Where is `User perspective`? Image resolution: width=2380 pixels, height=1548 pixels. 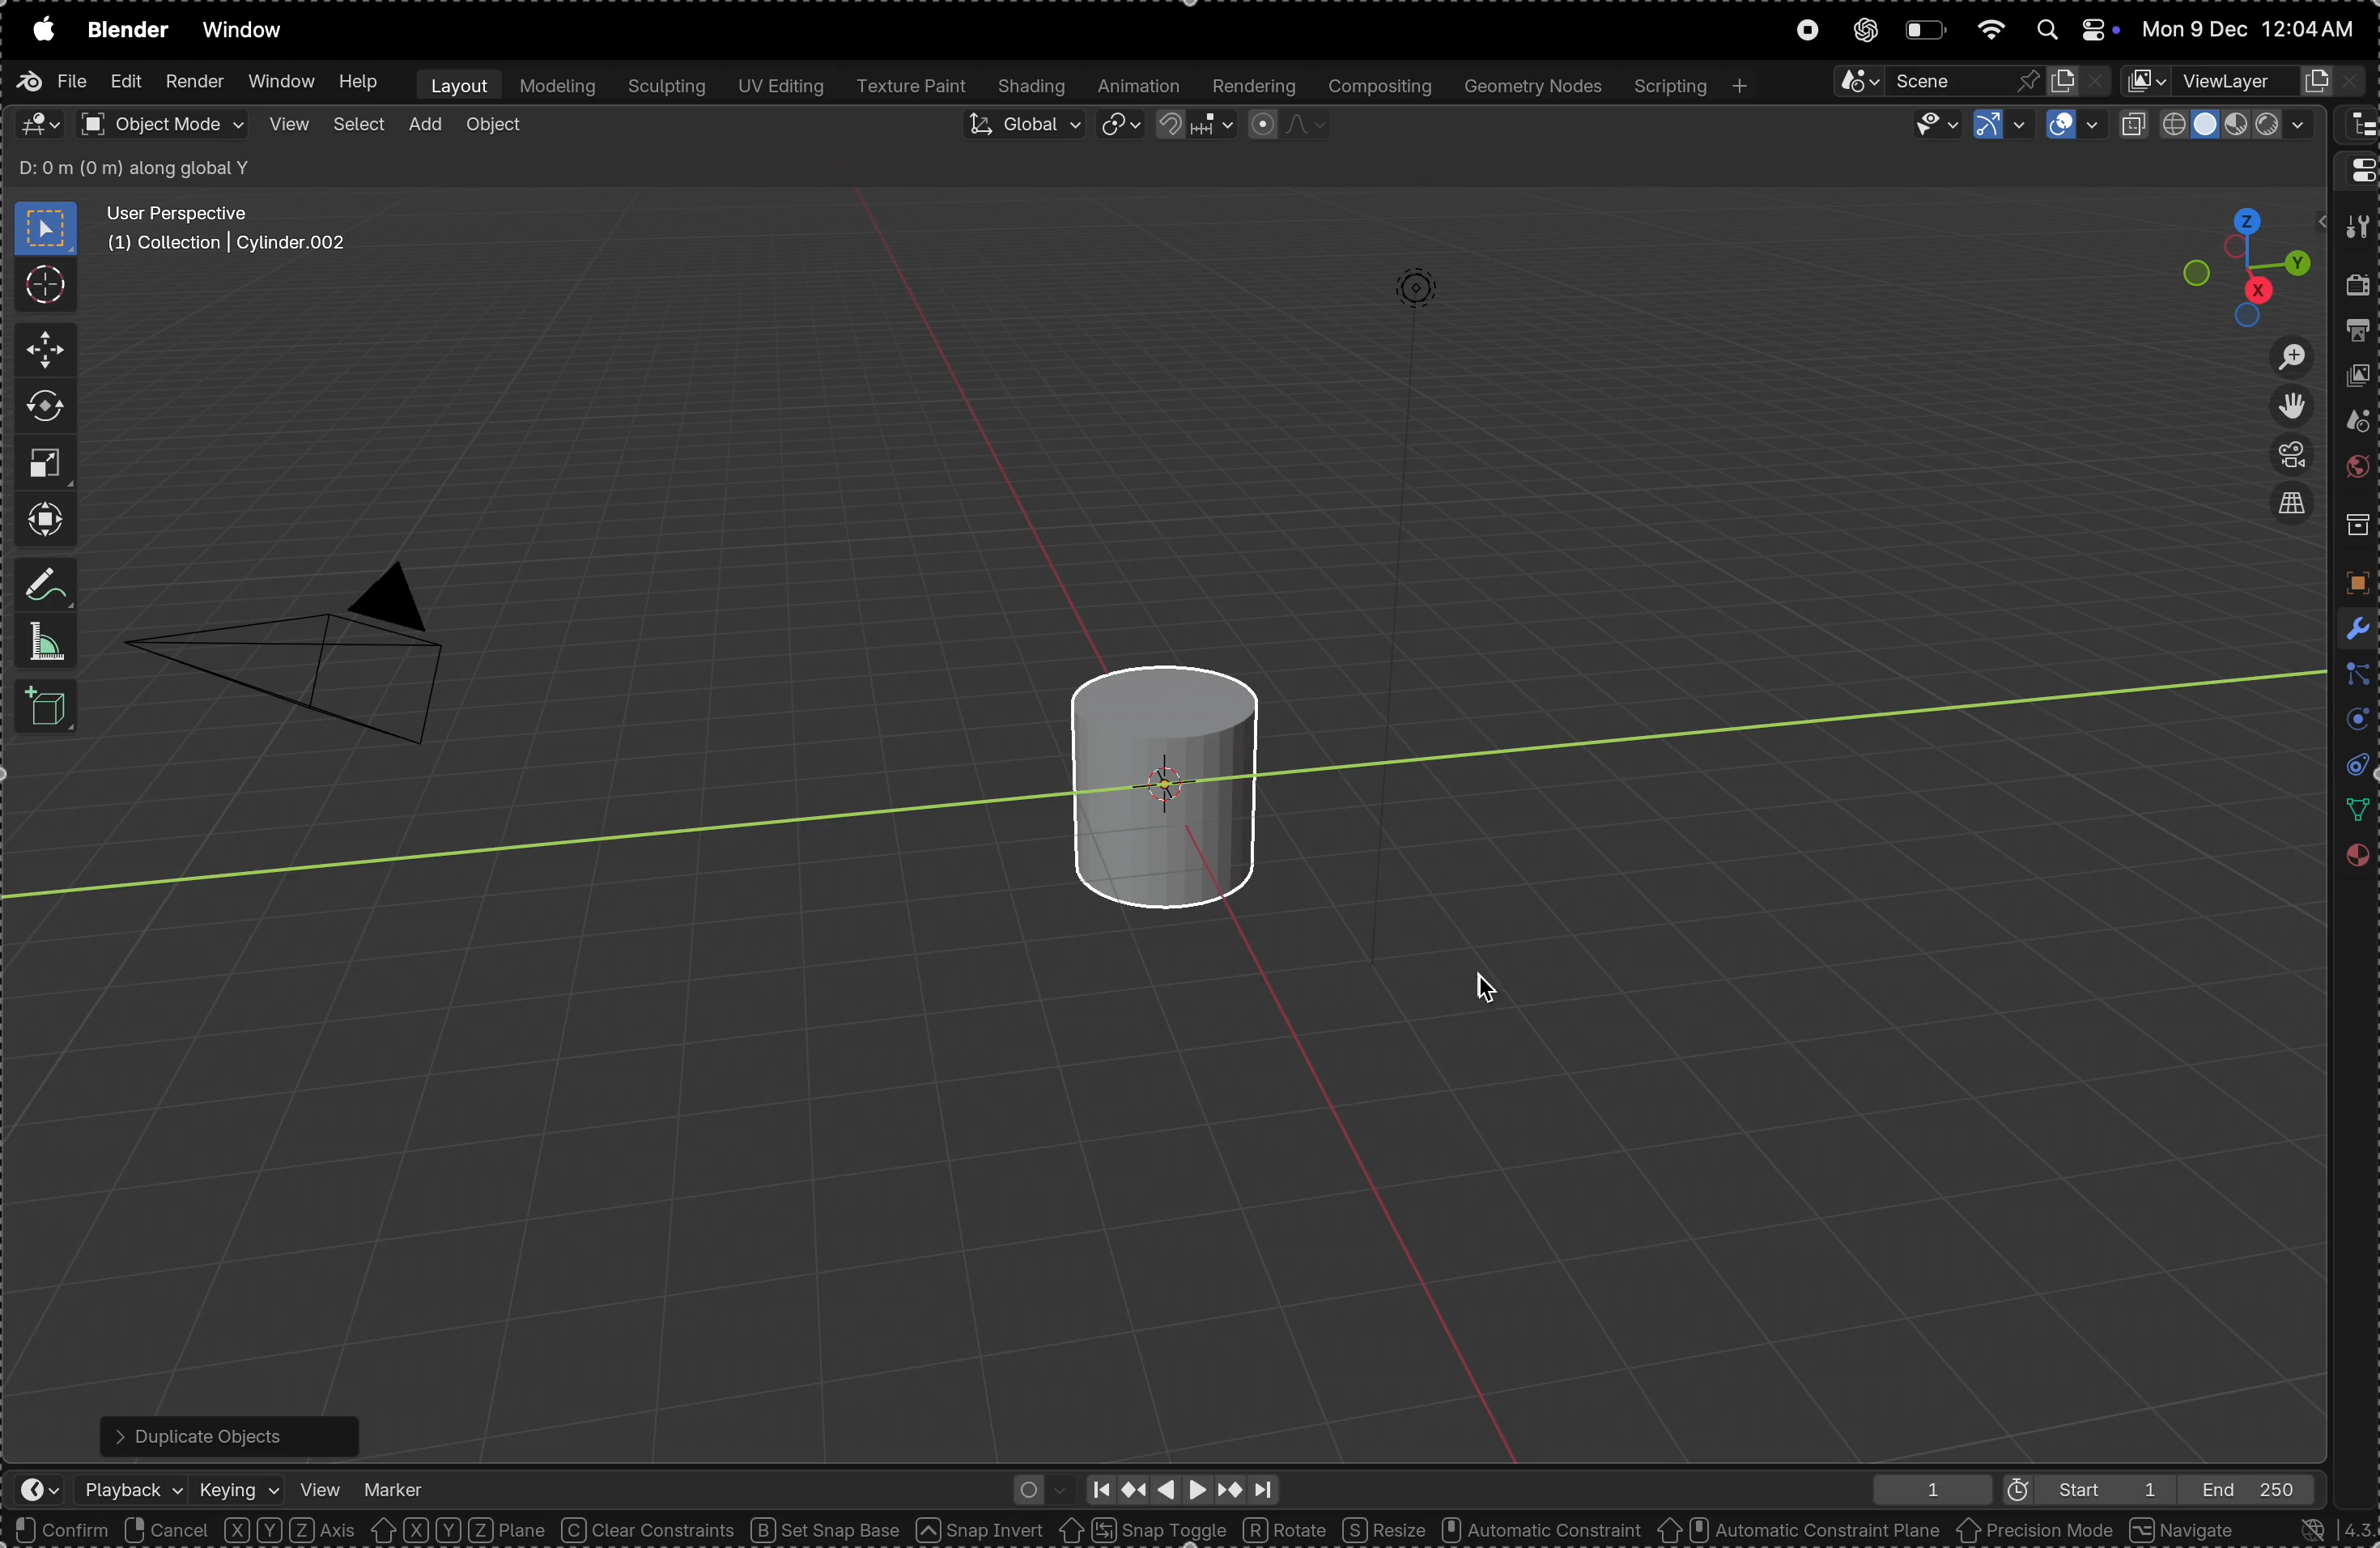
User perspective is located at coordinates (230, 229).